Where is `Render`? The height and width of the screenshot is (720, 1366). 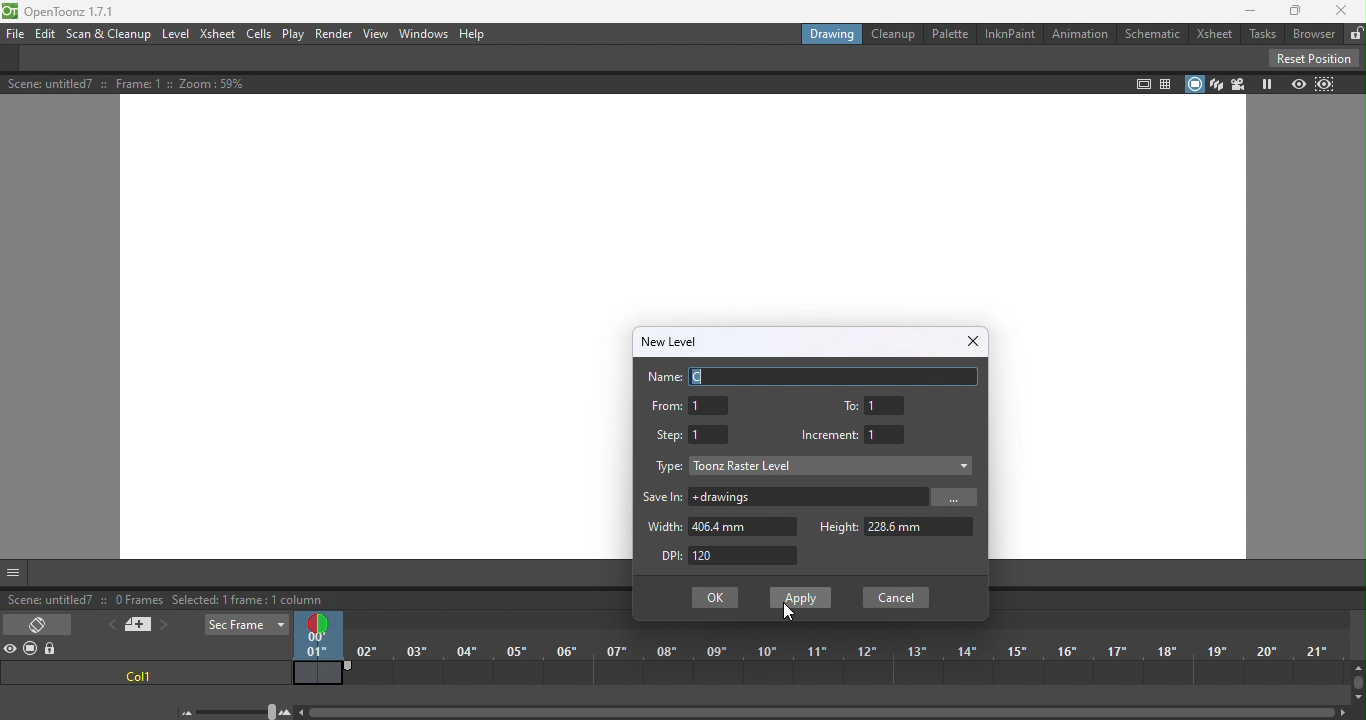
Render is located at coordinates (333, 34).